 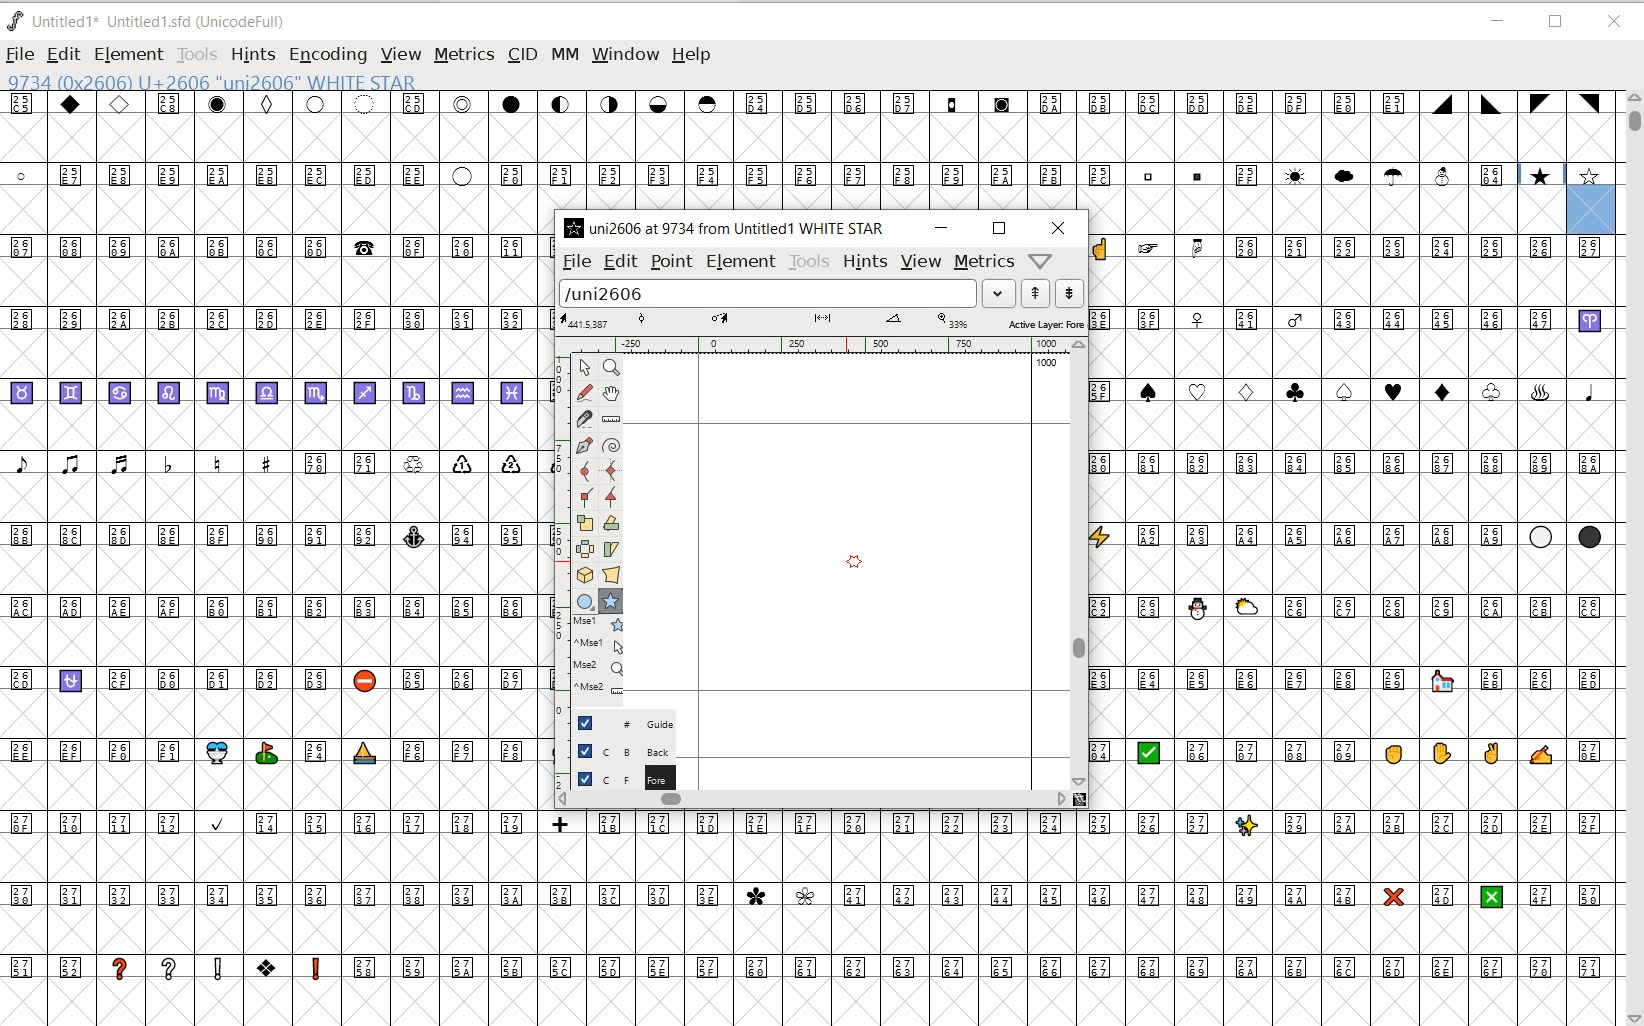 I want to click on DRAW A FREEHAND, so click(x=584, y=393).